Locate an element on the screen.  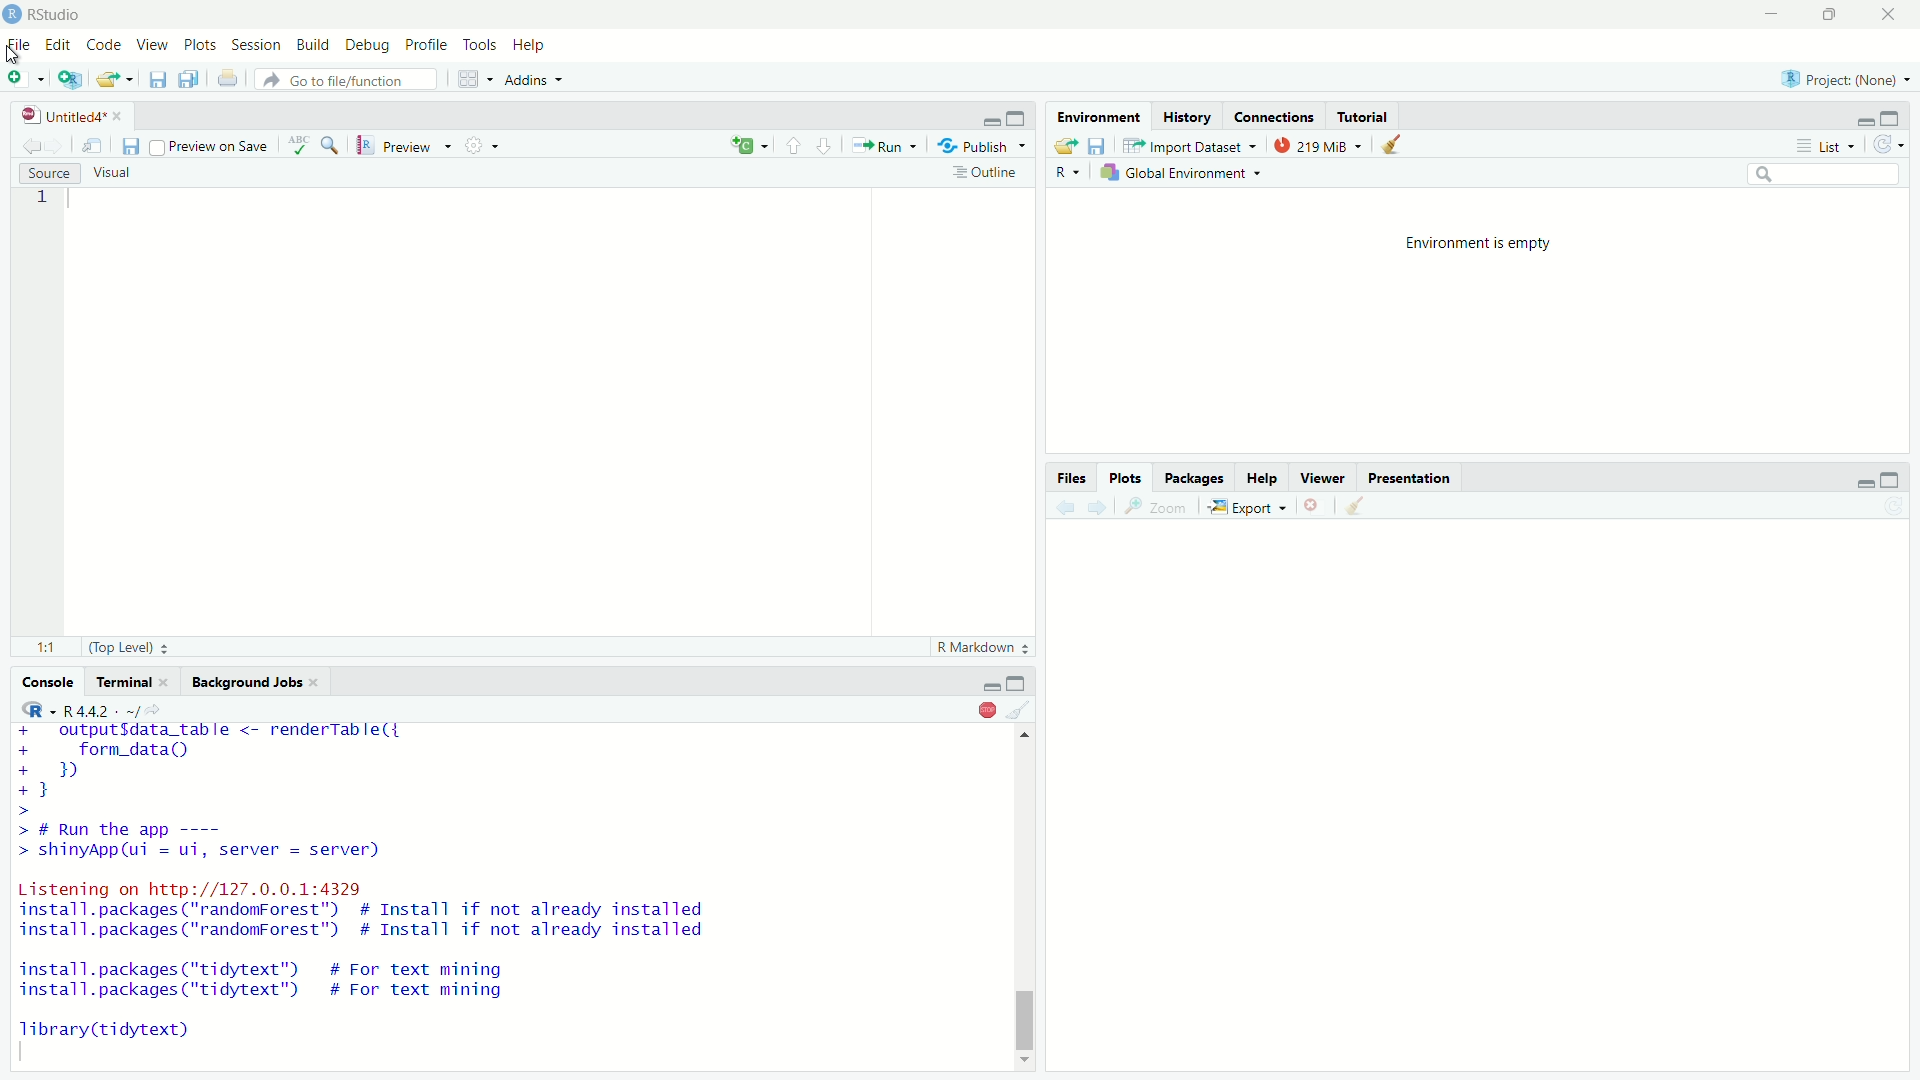
code - output data_table <- renderTable({ + }) +} + form_data() > # Run the app > shinyApp(ui = ui, server = server) Listening on http://127.0.0.1:4329 install.packages("random Forest") # Install if not already installed install.packages("random Forest") # Install if not already installed install.packages("tidytext") # For text mining install.packages("tidytext") # For text mining library(tidytext) is located at coordinates (391, 887).